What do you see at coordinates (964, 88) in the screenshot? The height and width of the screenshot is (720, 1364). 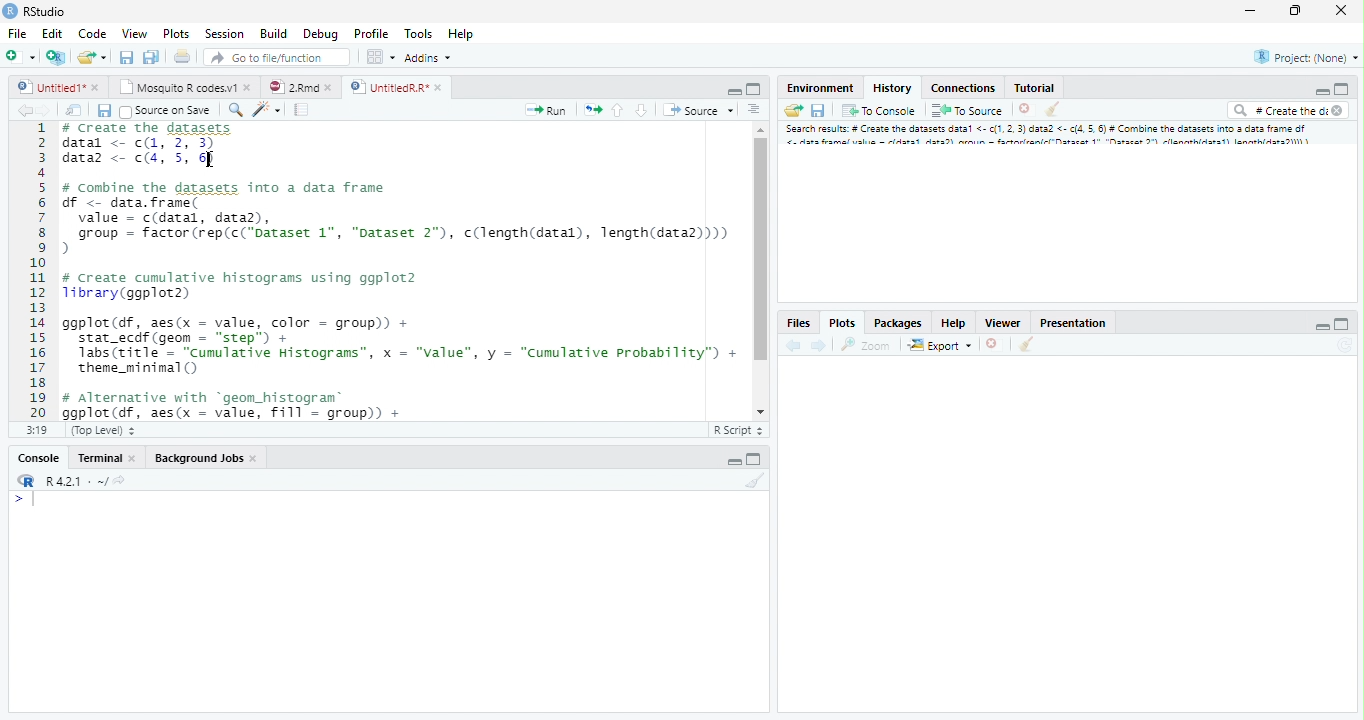 I see `Connections` at bounding box center [964, 88].